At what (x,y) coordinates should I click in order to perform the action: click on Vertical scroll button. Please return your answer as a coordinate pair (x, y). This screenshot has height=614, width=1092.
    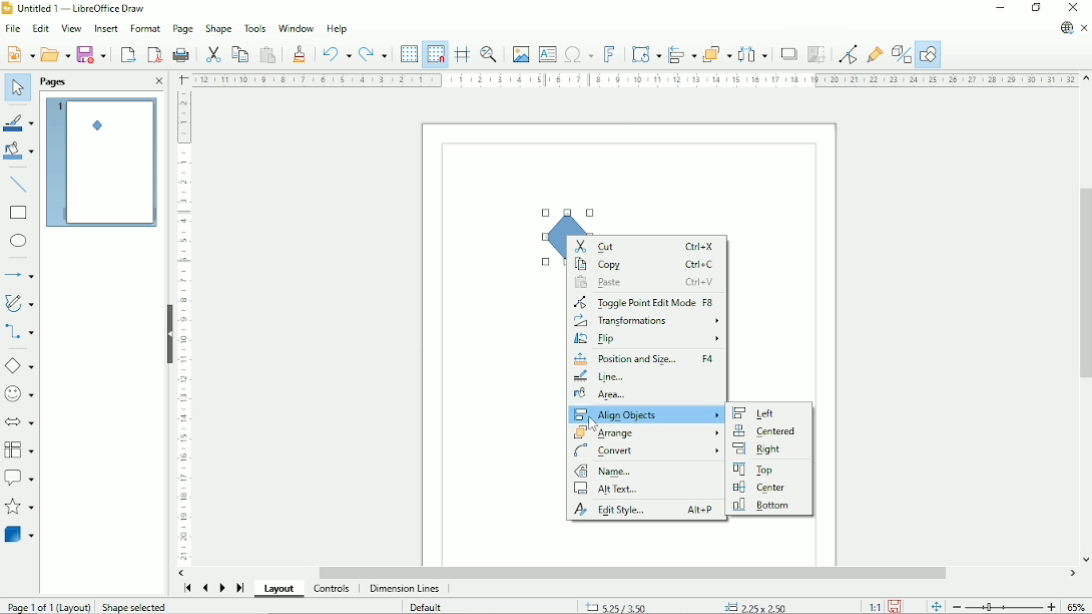
    Looking at the image, I should click on (1085, 79).